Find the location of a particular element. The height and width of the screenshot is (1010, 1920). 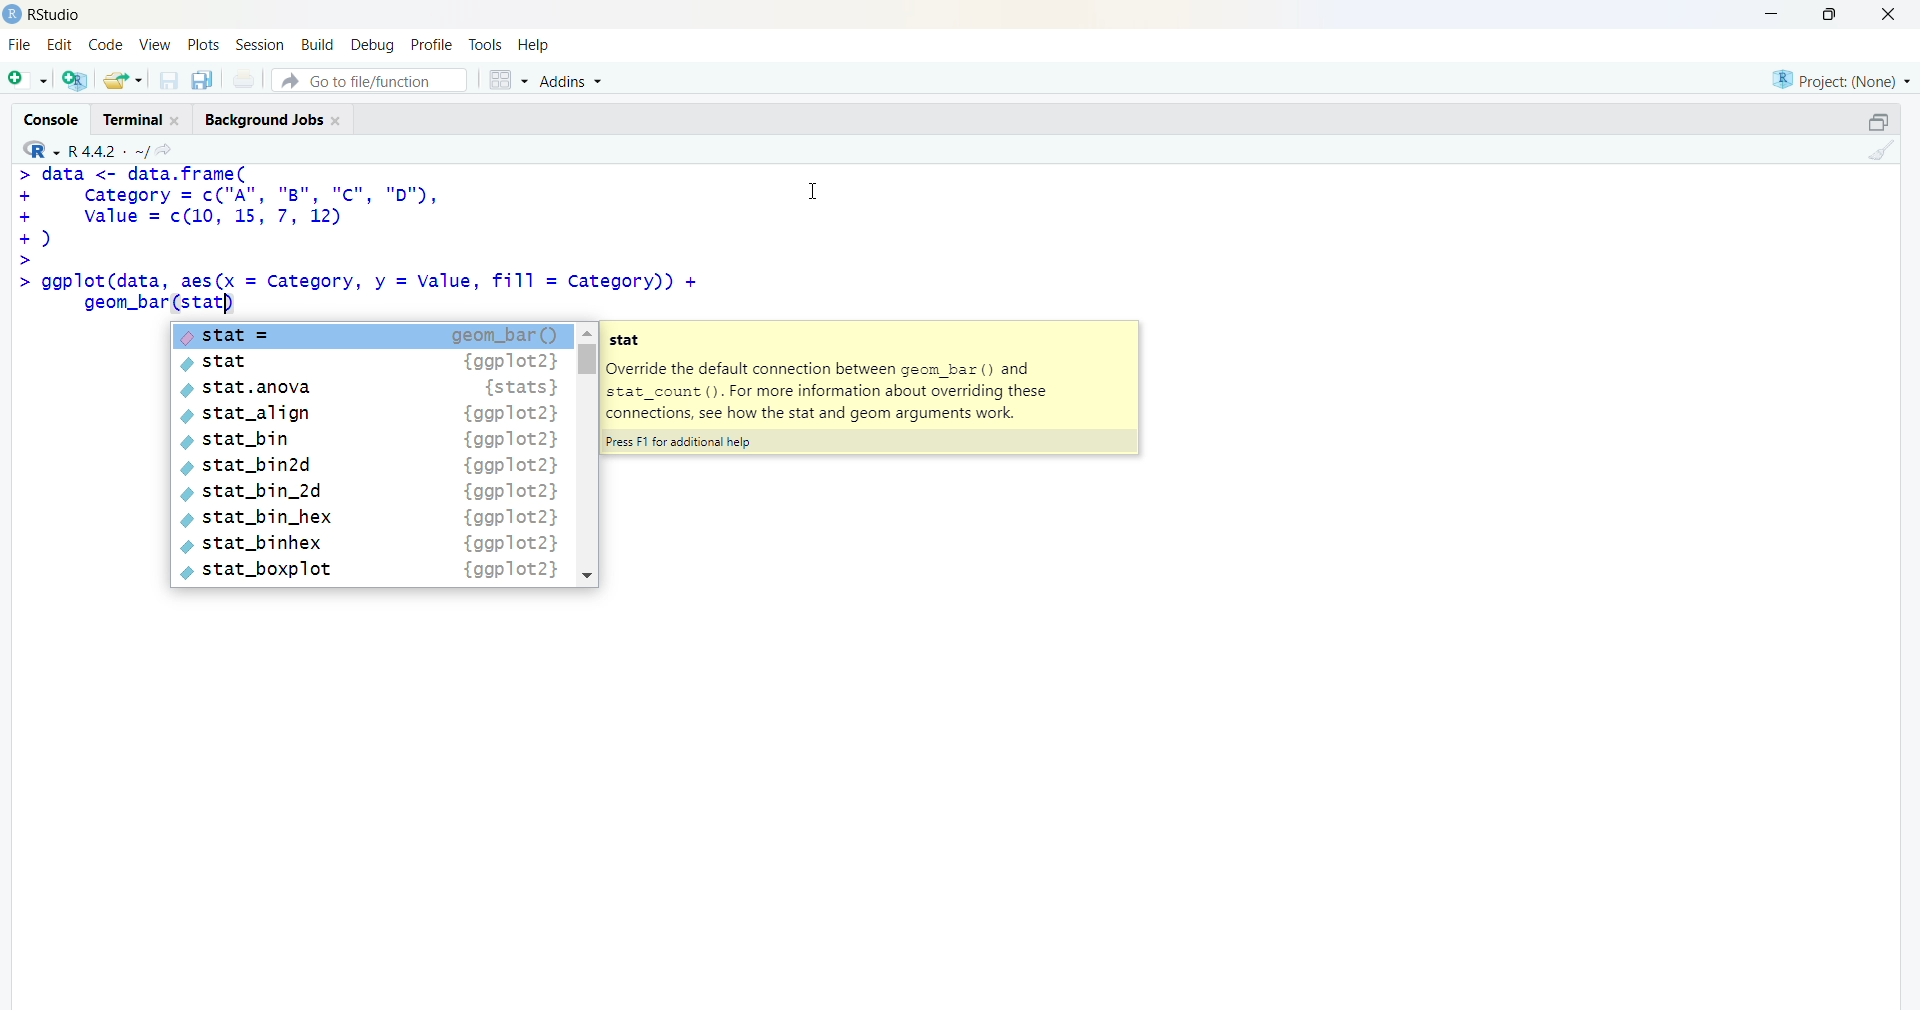

Rstudio is located at coordinates (61, 15).